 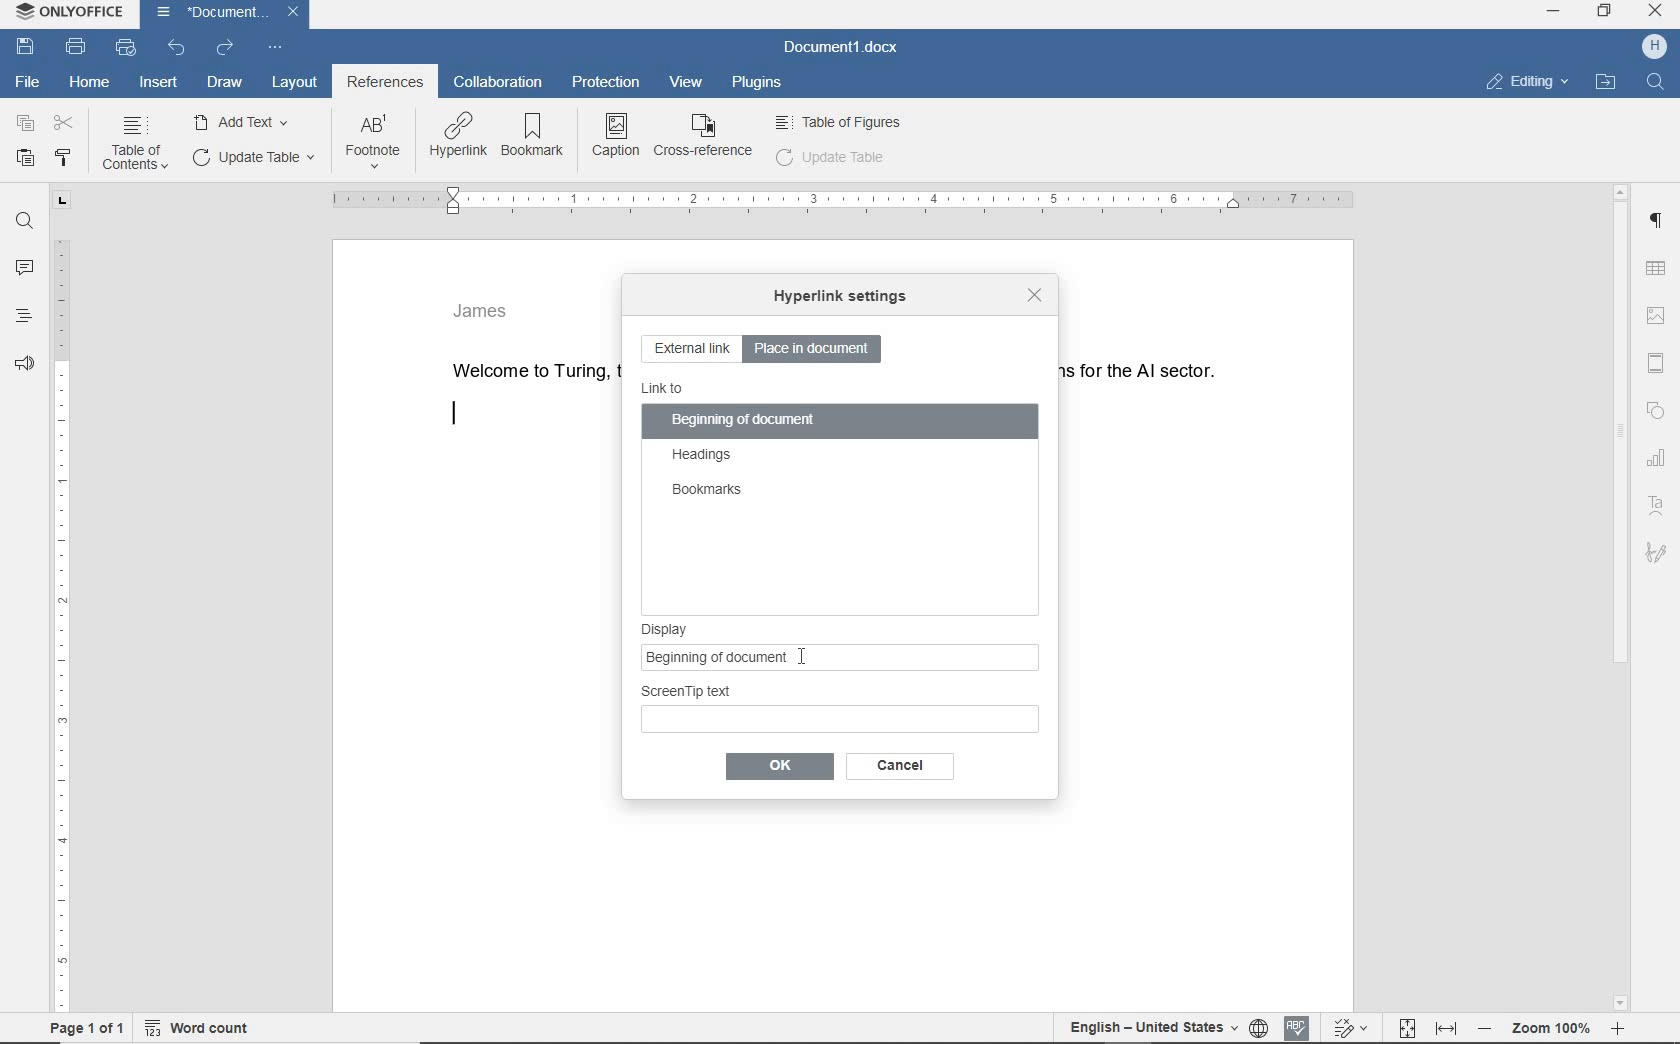 What do you see at coordinates (819, 656) in the screenshot?
I see `Beginning of document` at bounding box center [819, 656].